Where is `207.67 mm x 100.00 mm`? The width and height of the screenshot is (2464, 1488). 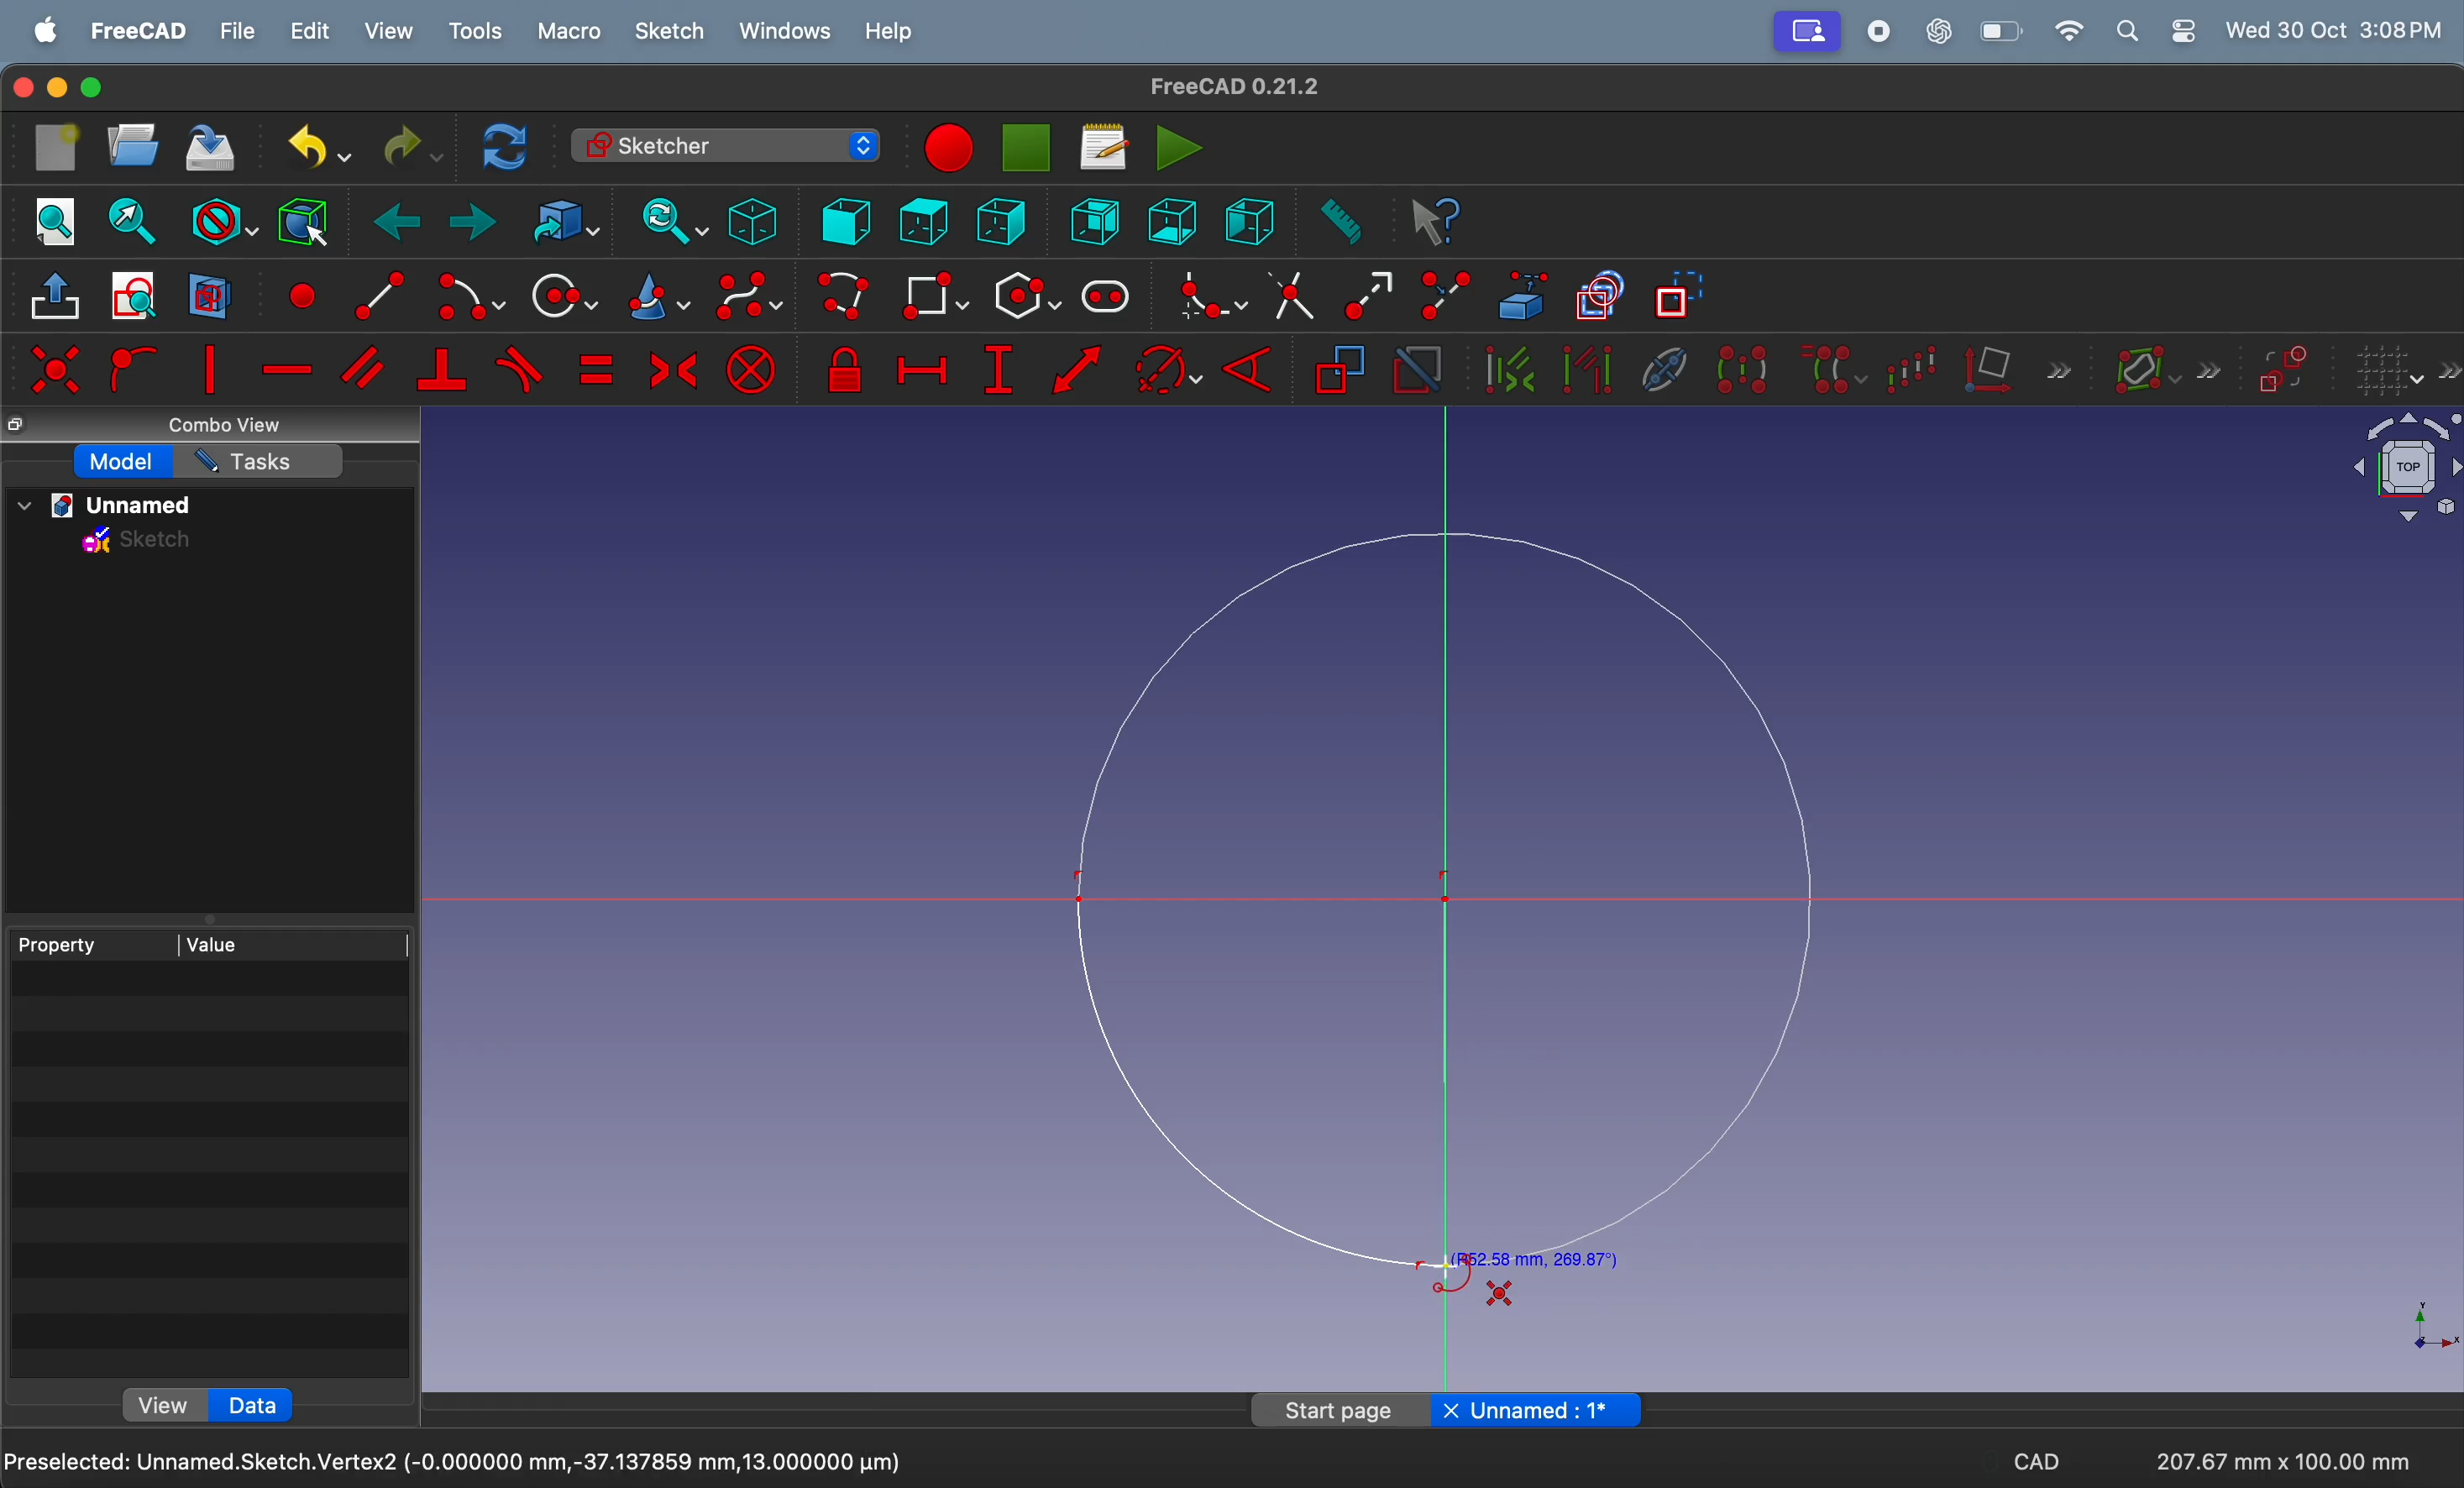
207.67 mm x 100.00 mm is located at coordinates (2280, 1461).